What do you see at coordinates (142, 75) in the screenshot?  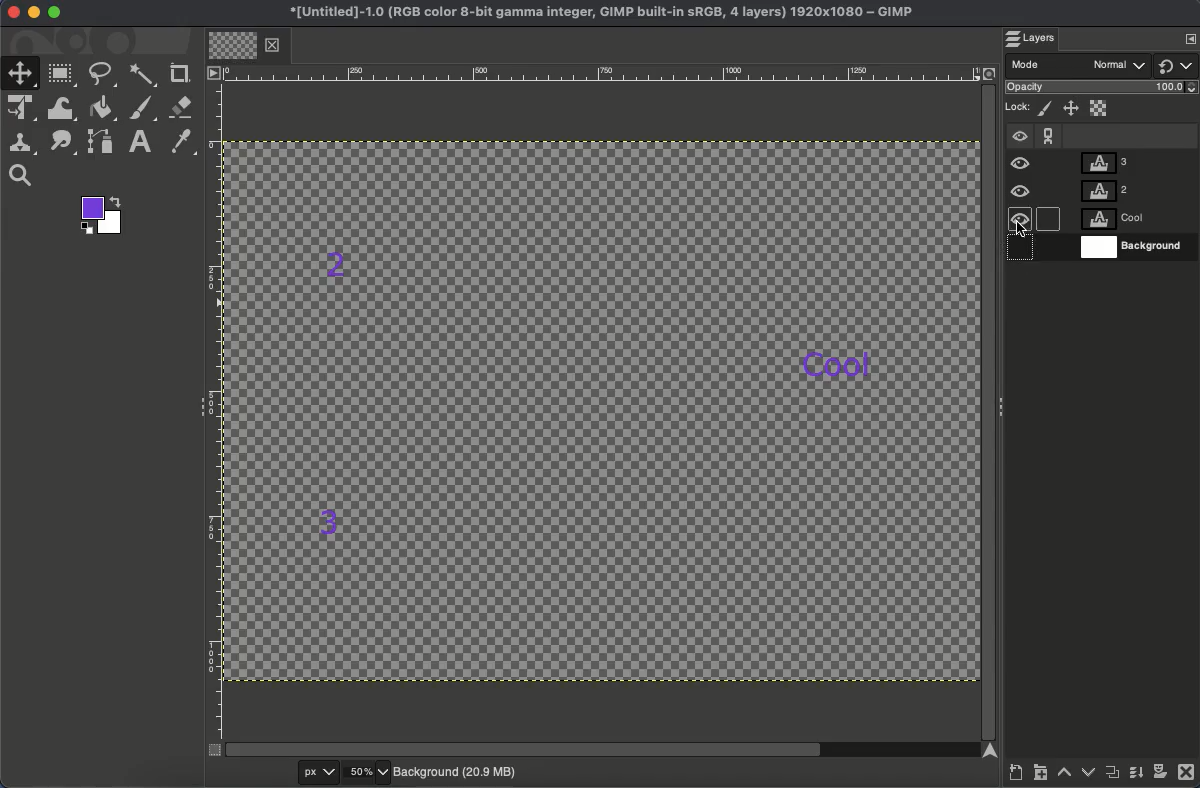 I see `Fuzzy select` at bounding box center [142, 75].